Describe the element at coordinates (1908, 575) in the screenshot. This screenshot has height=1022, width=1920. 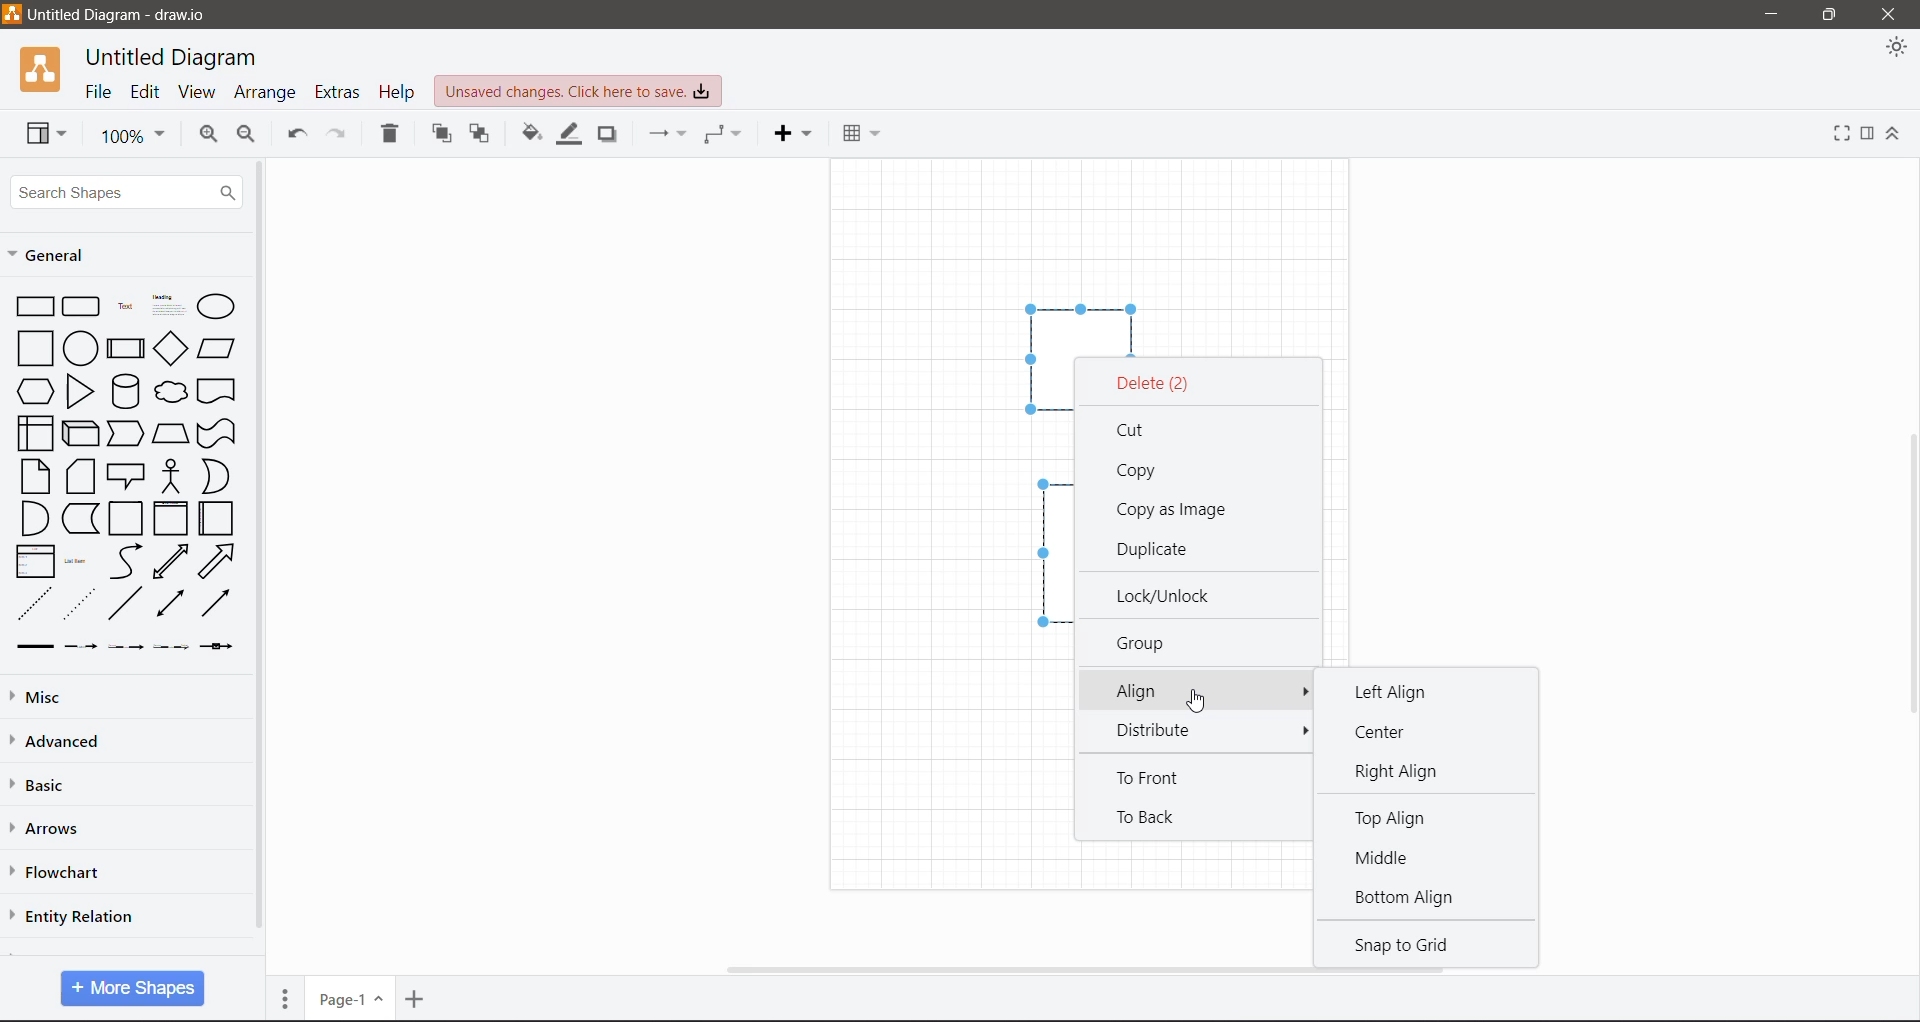
I see `Vertical Scroll Bar` at that location.